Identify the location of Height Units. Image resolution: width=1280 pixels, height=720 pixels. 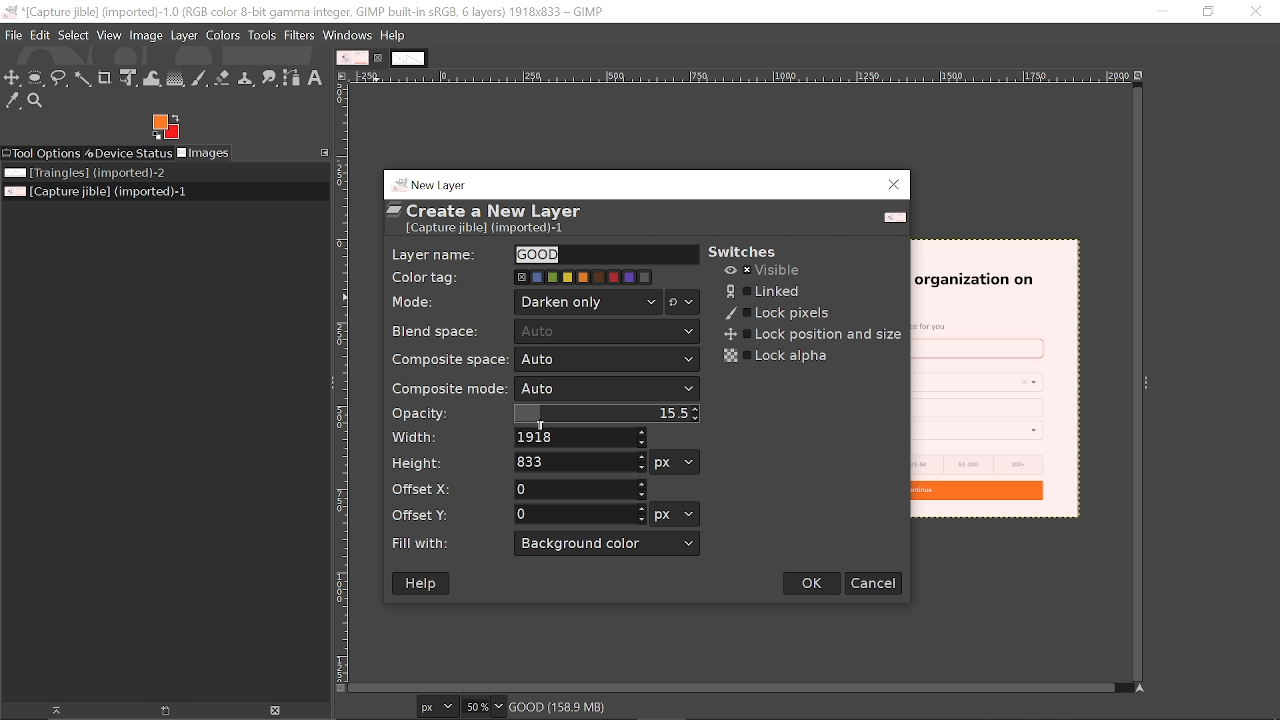
(675, 462).